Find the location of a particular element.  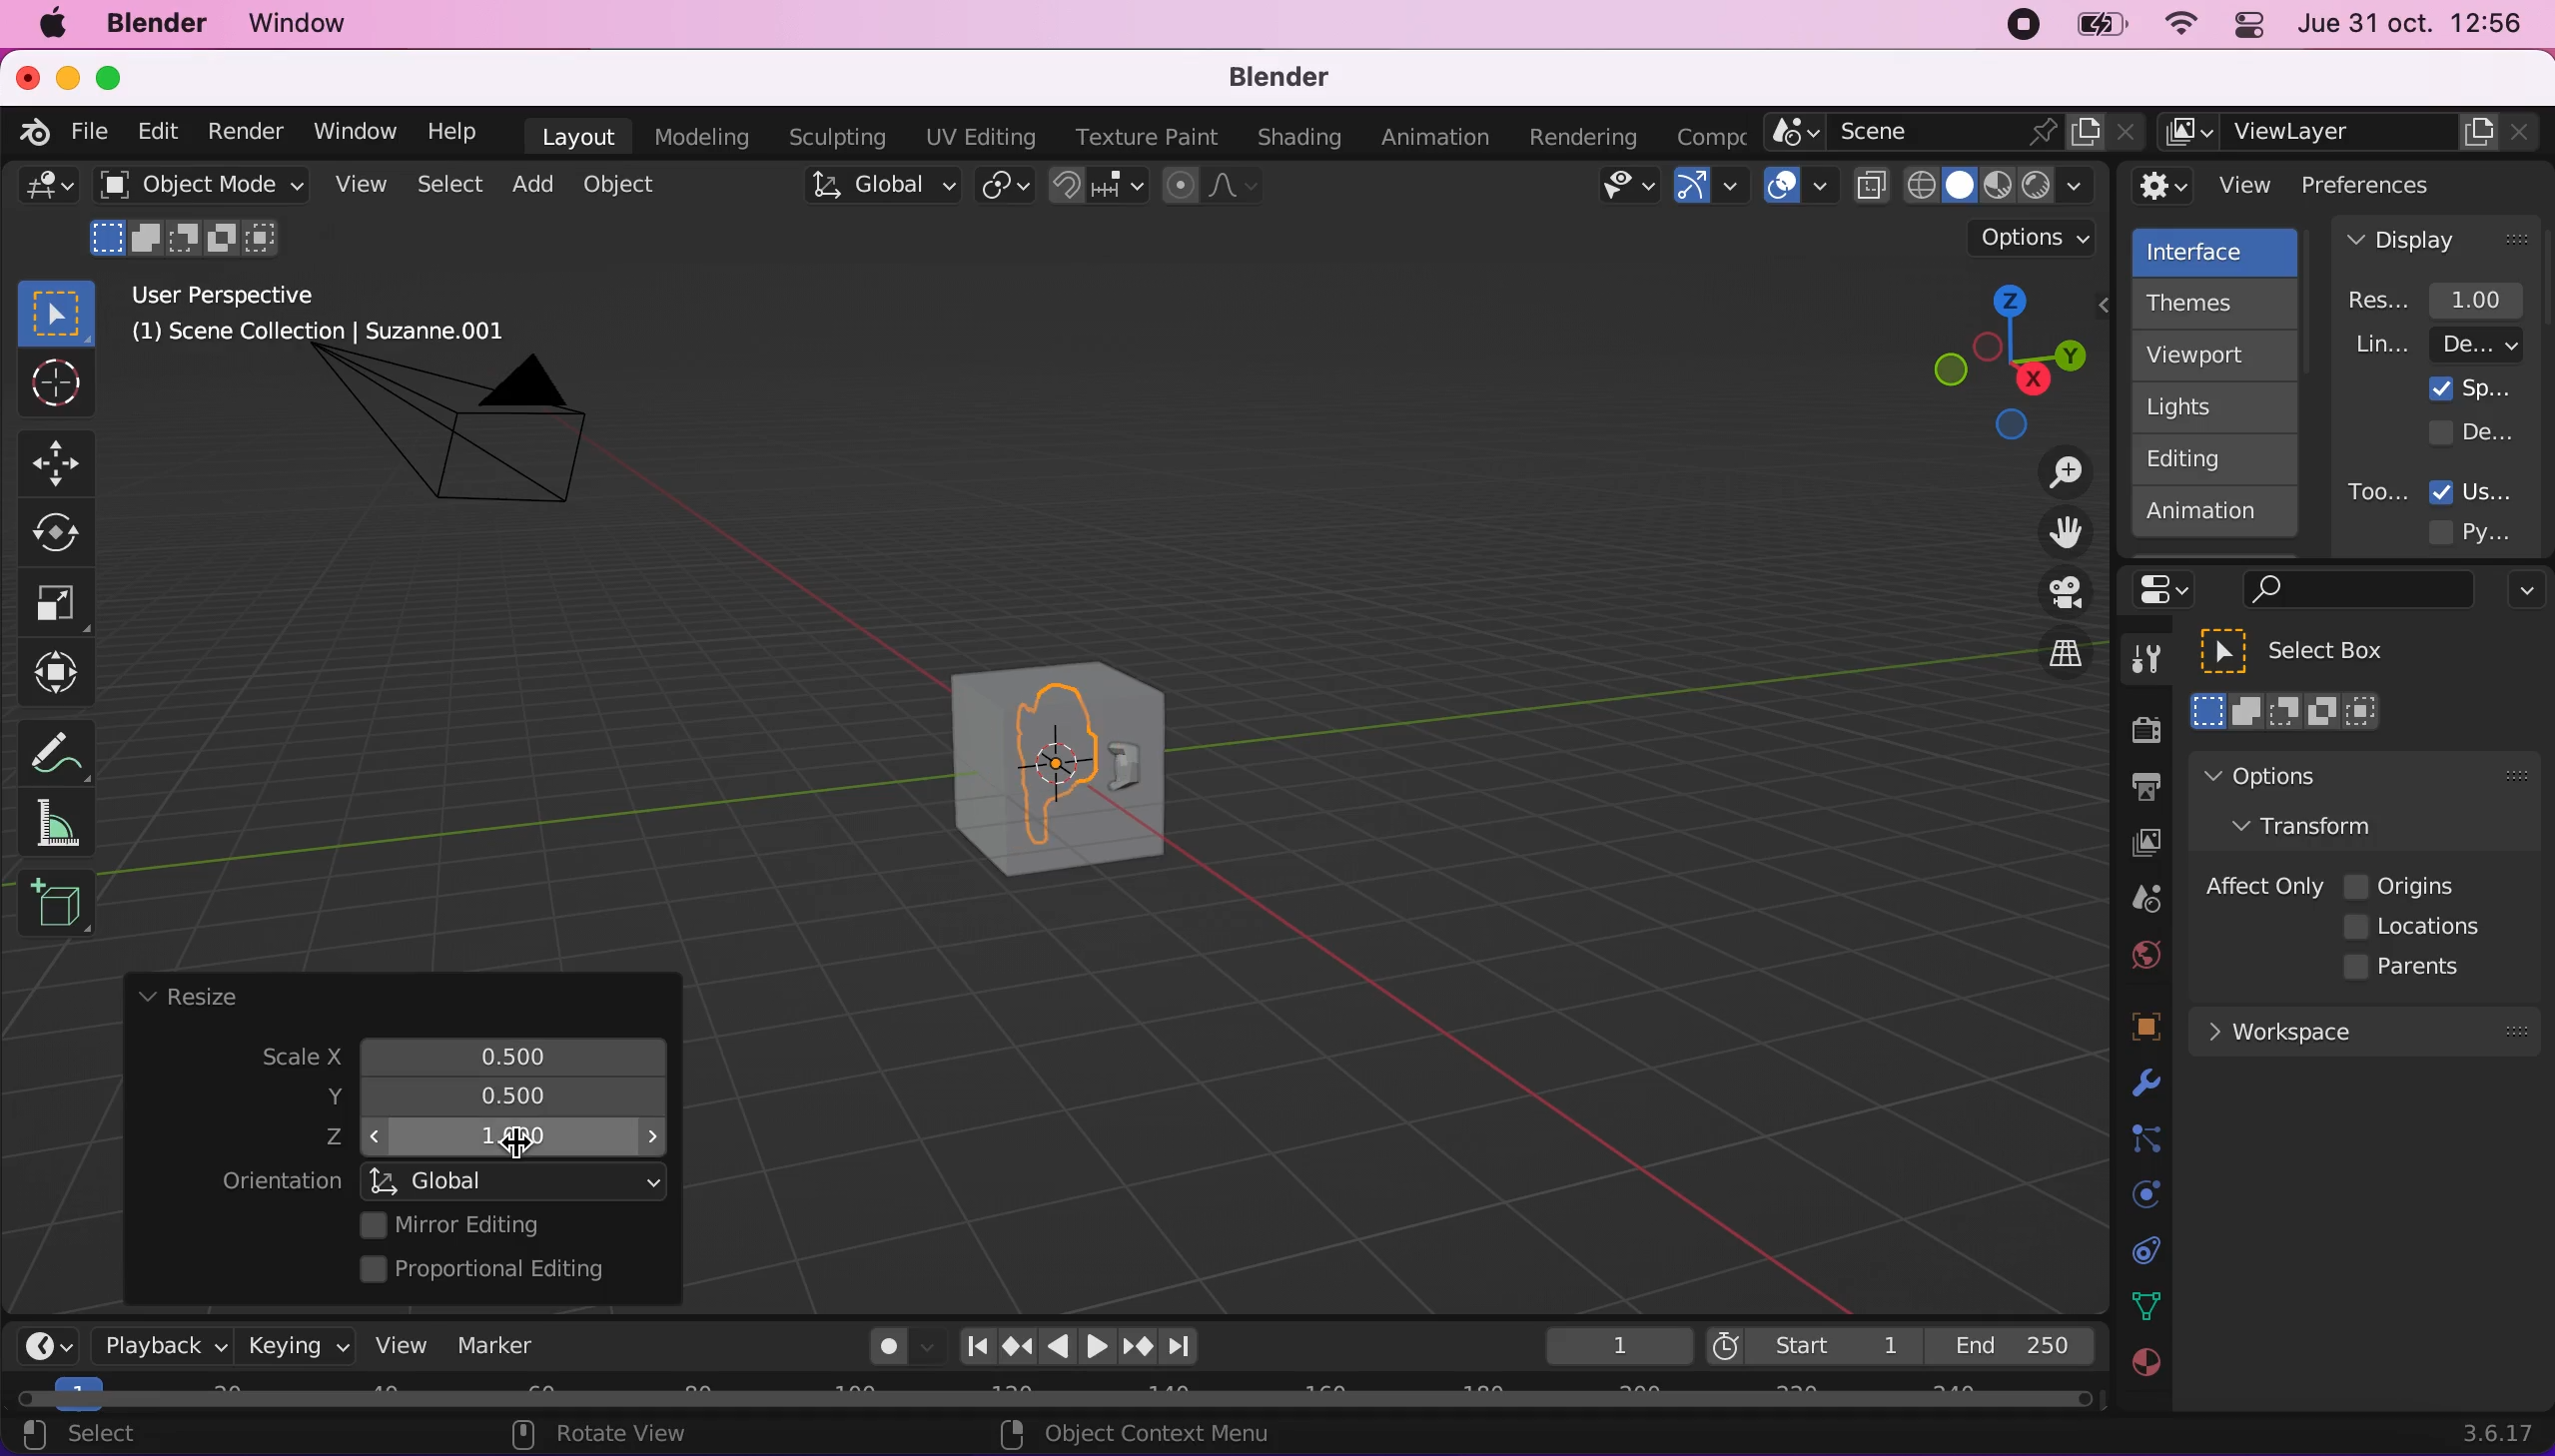

sculpting is located at coordinates (832, 136).